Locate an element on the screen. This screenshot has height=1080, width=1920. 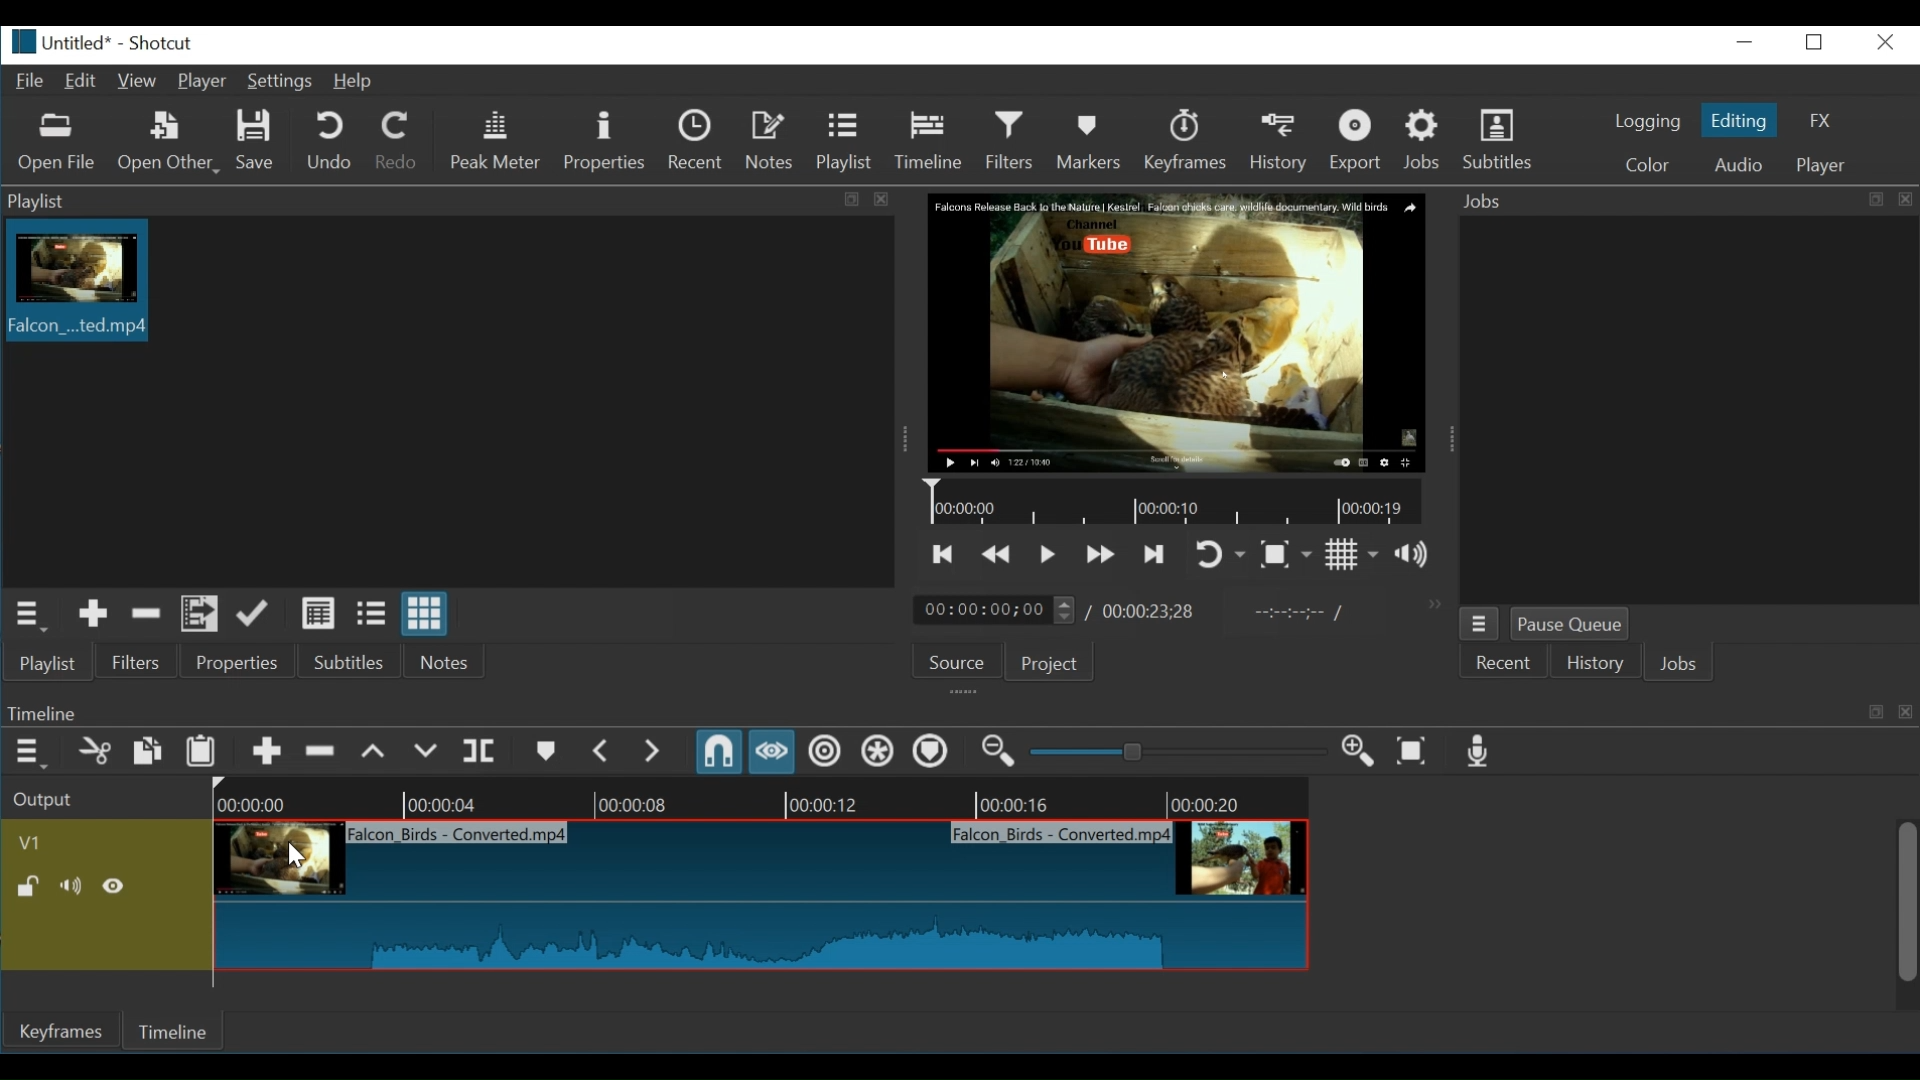
Peak Meter is located at coordinates (499, 140).